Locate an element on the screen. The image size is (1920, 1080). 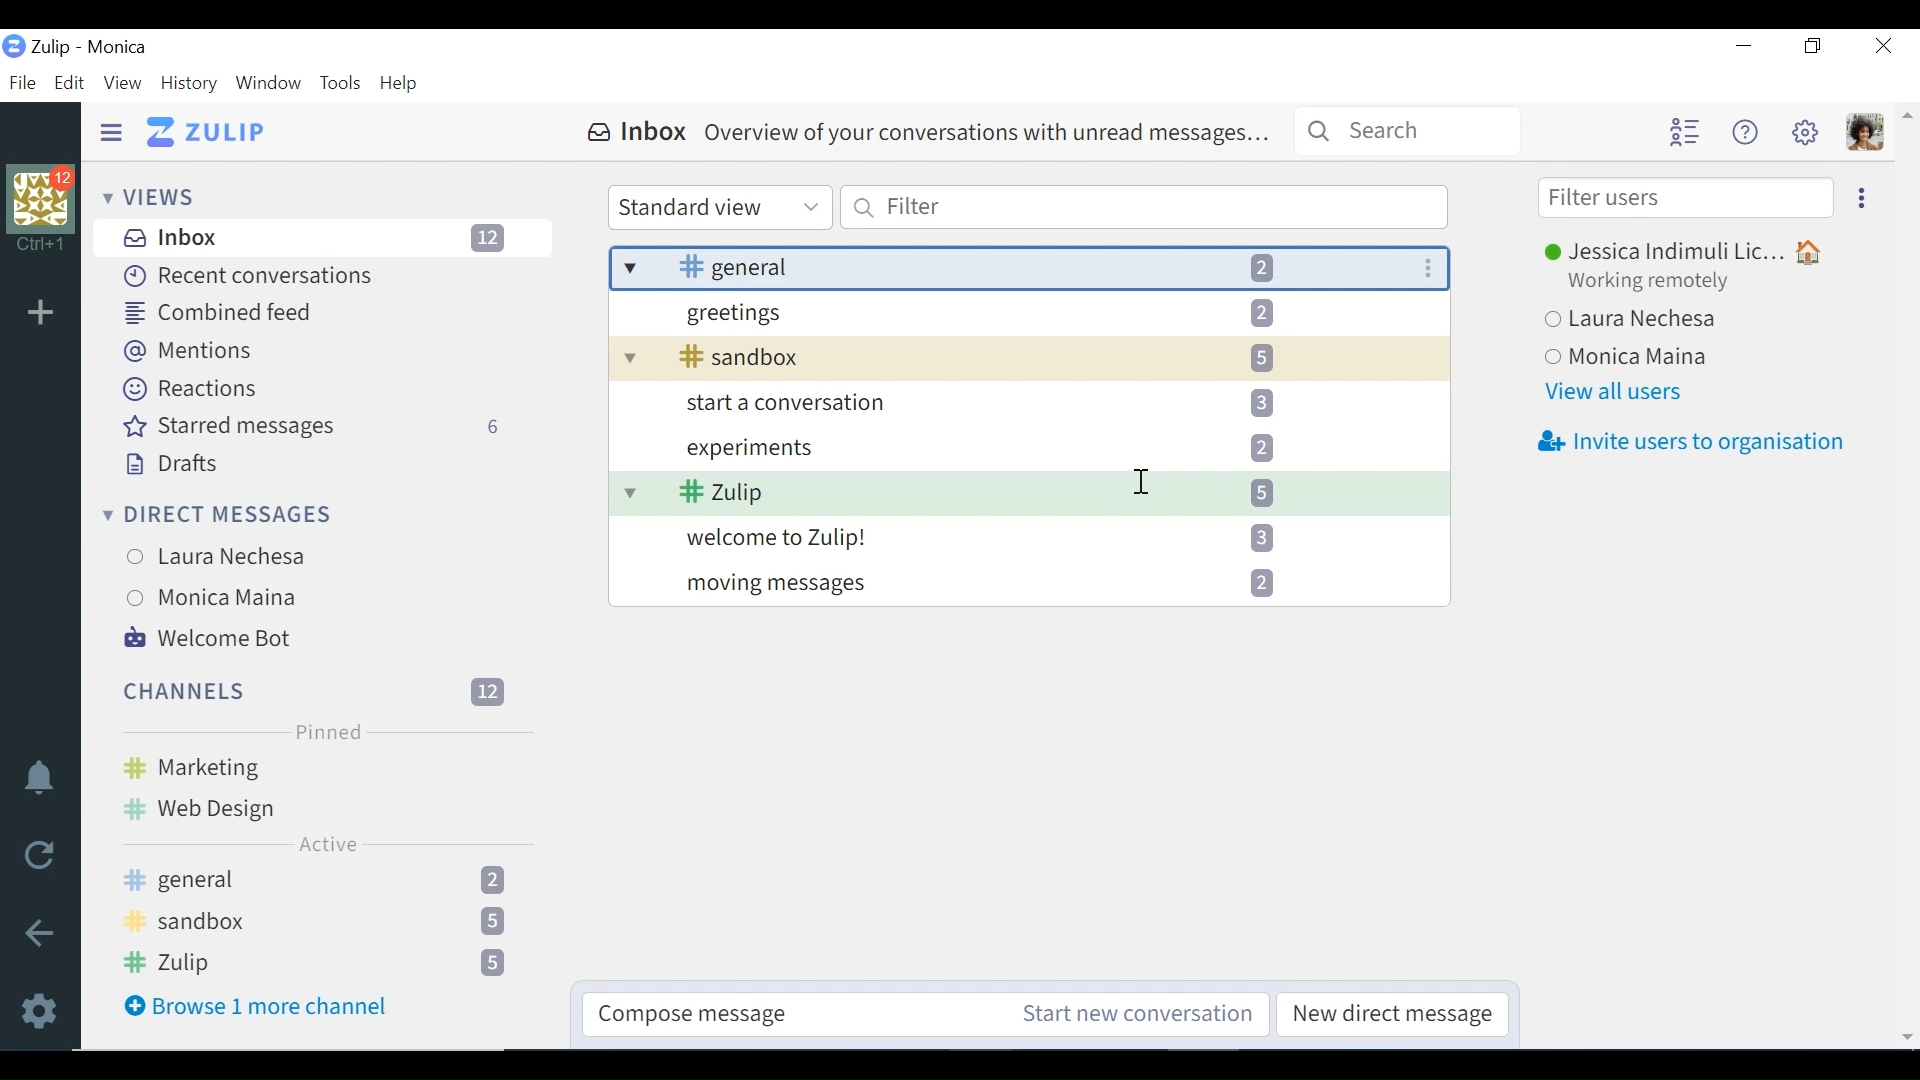
Welcome Bot is located at coordinates (212, 639).